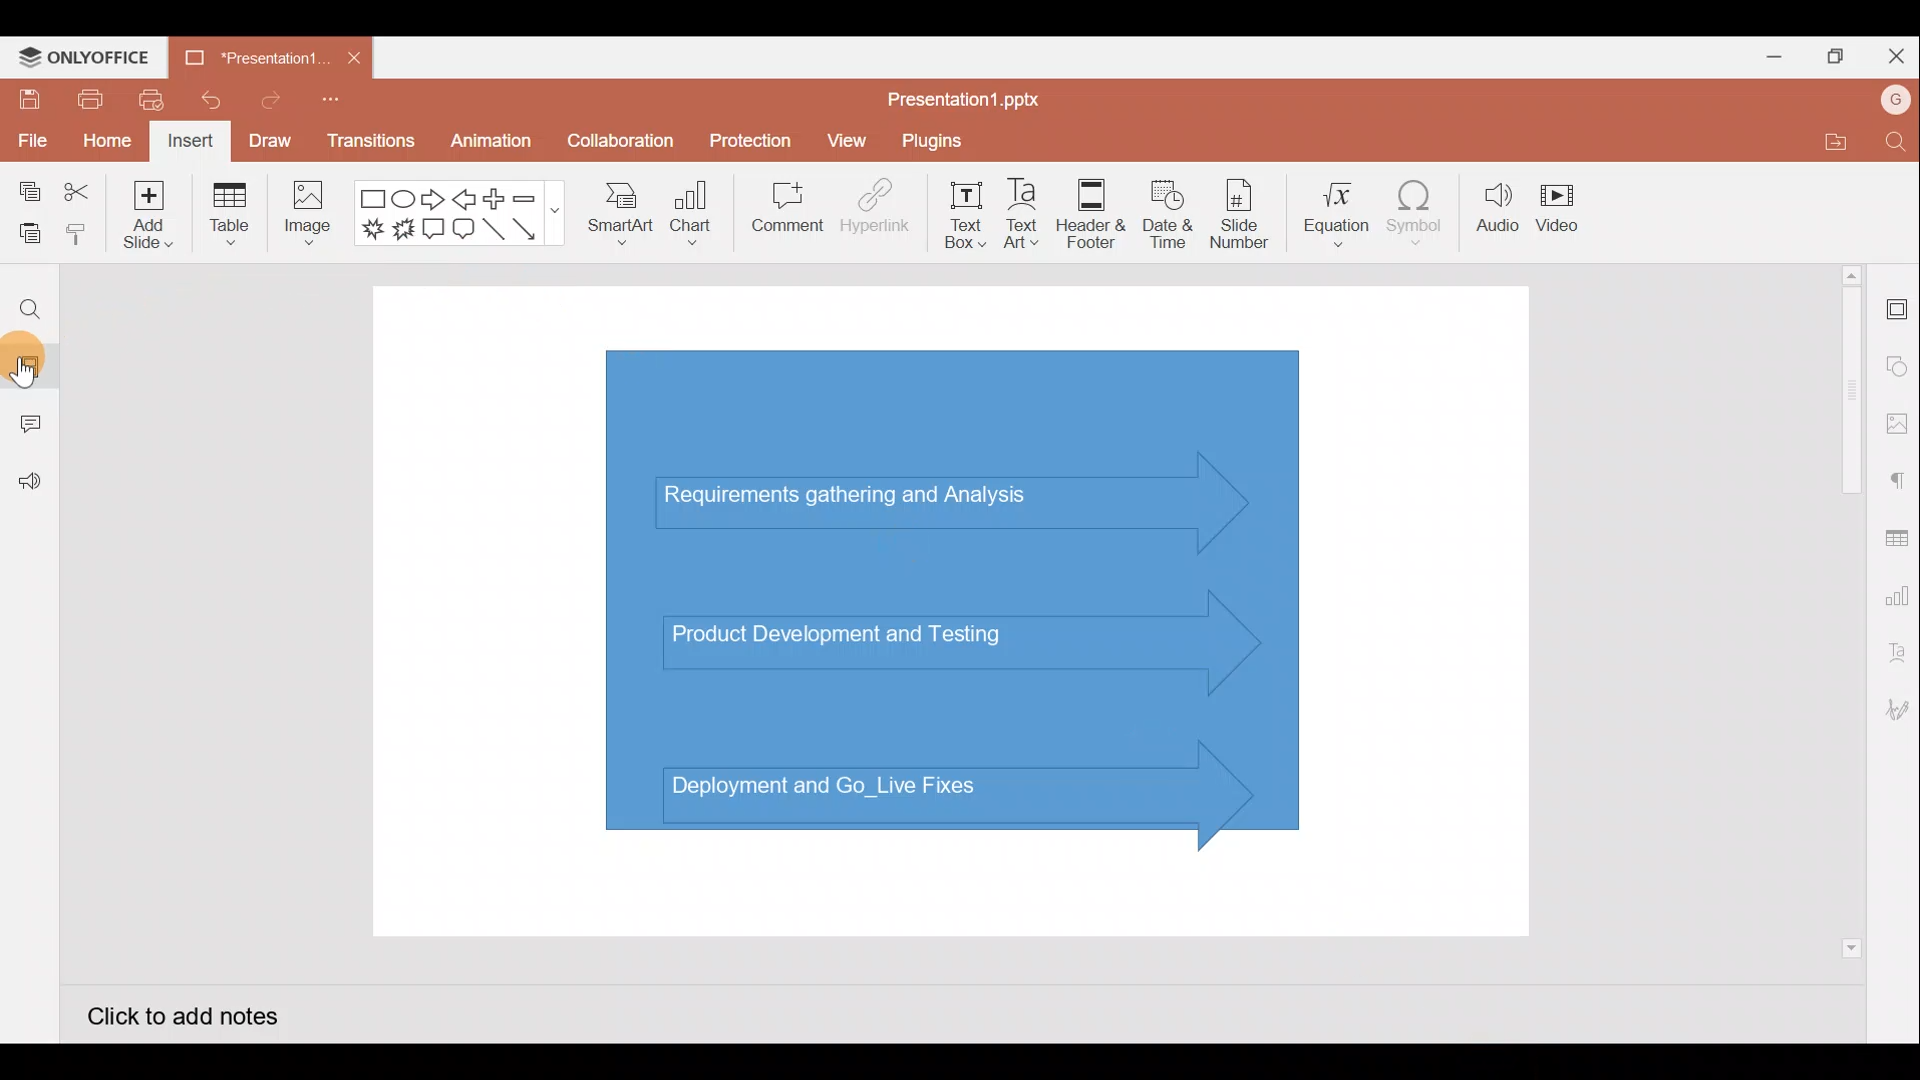 Image resolution: width=1920 pixels, height=1080 pixels. I want to click on Explosion 1, so click(371, 227).